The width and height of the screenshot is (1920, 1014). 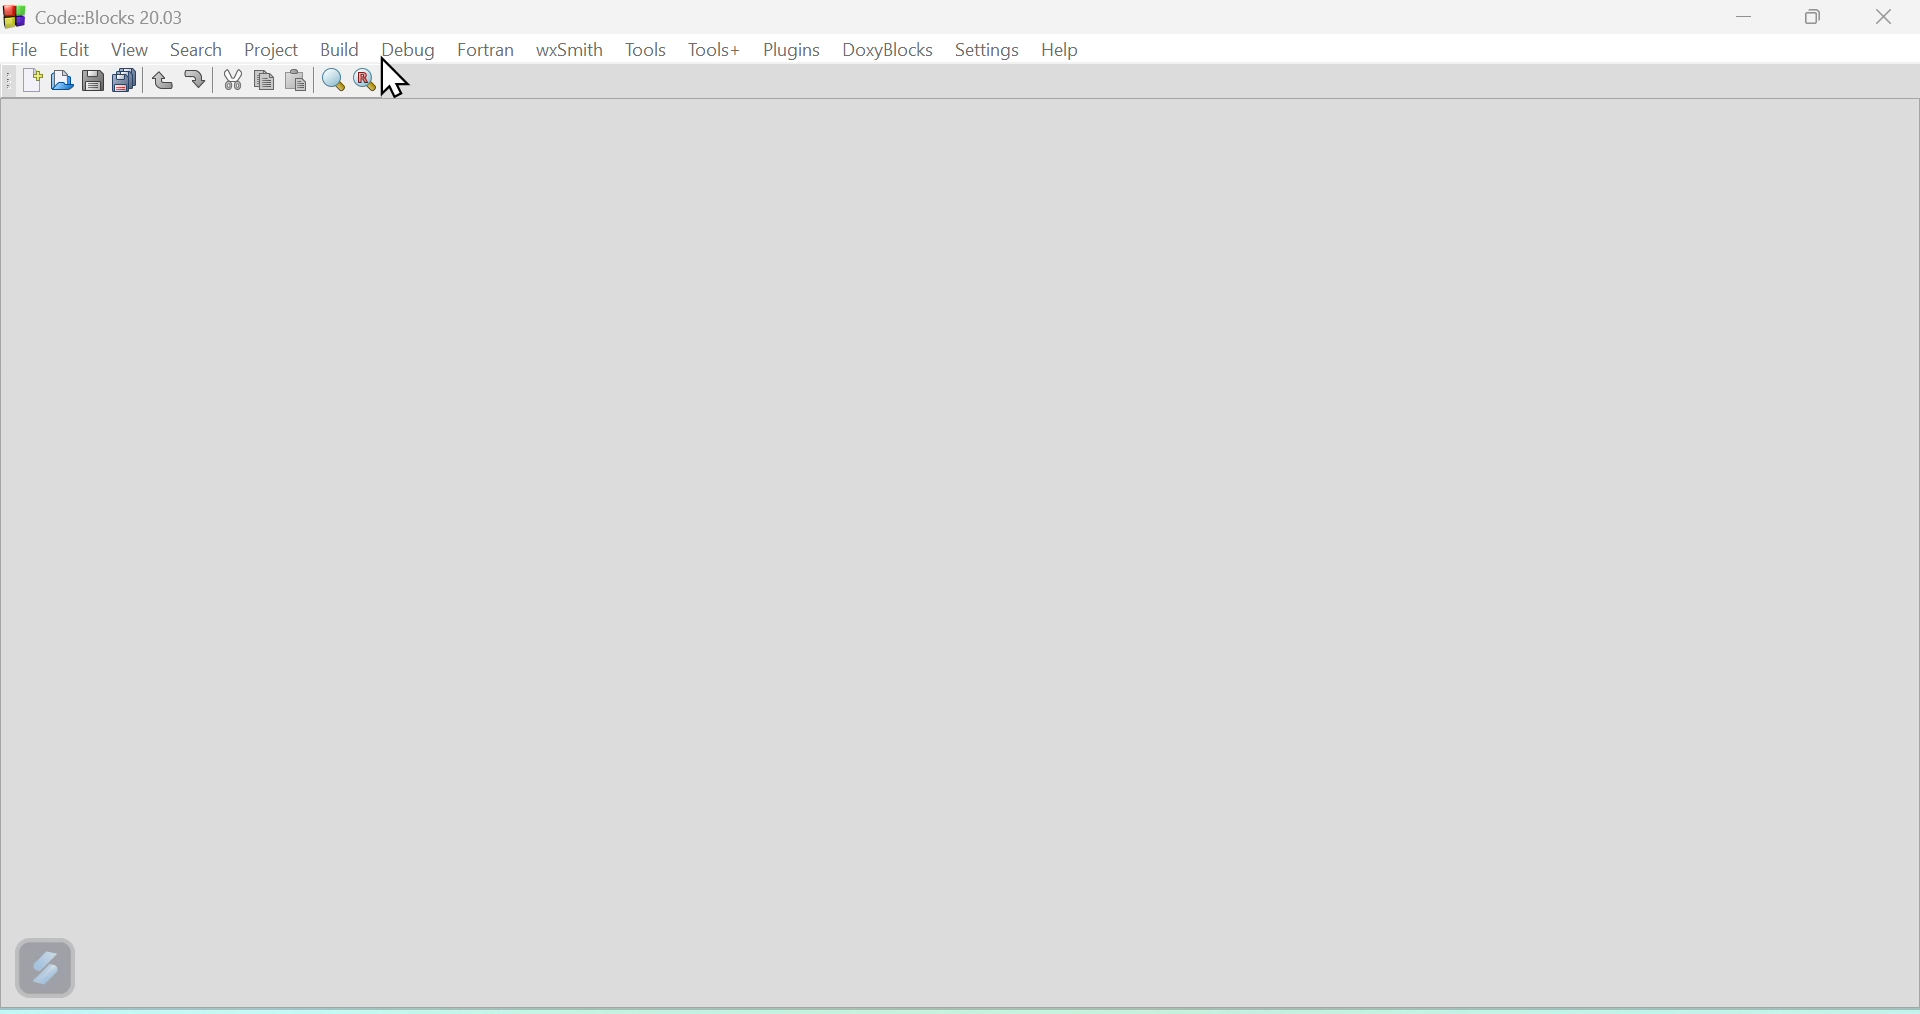 I want to click on help, so click(x=1063, y=49).